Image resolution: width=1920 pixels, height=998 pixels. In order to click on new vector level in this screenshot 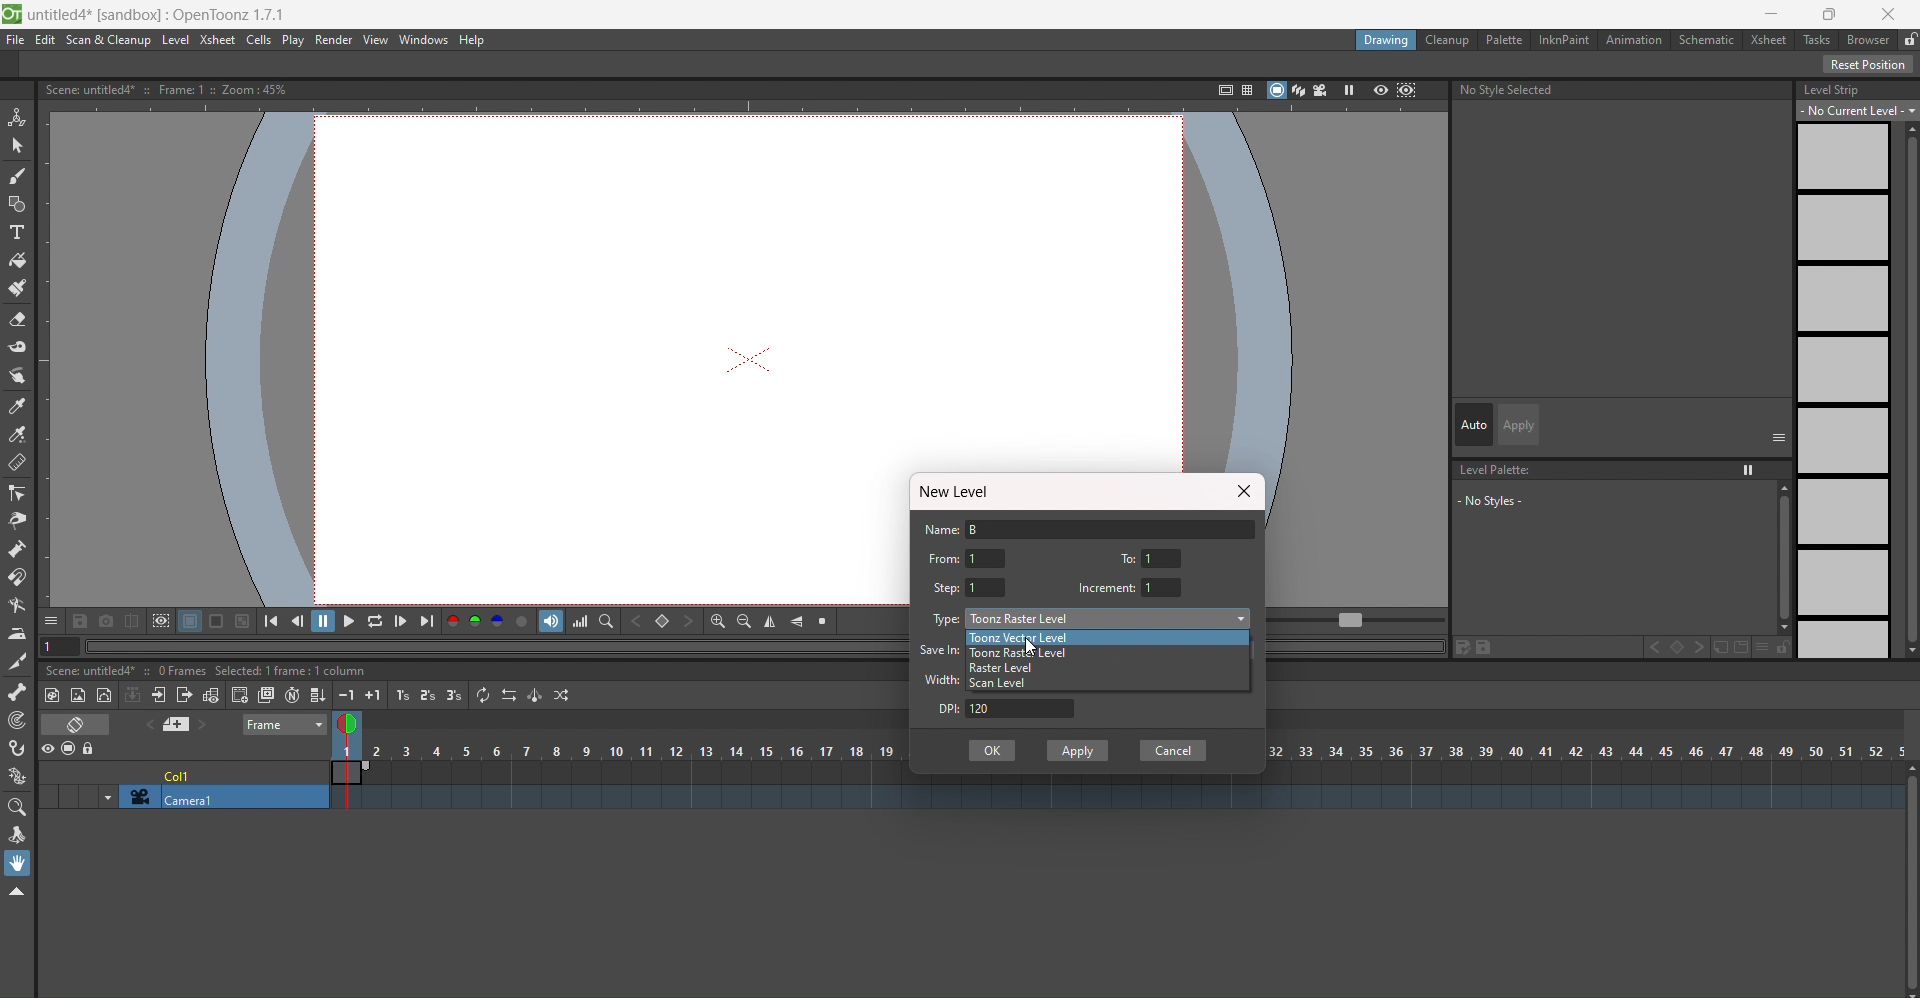, I will do `click(105, 694)`.